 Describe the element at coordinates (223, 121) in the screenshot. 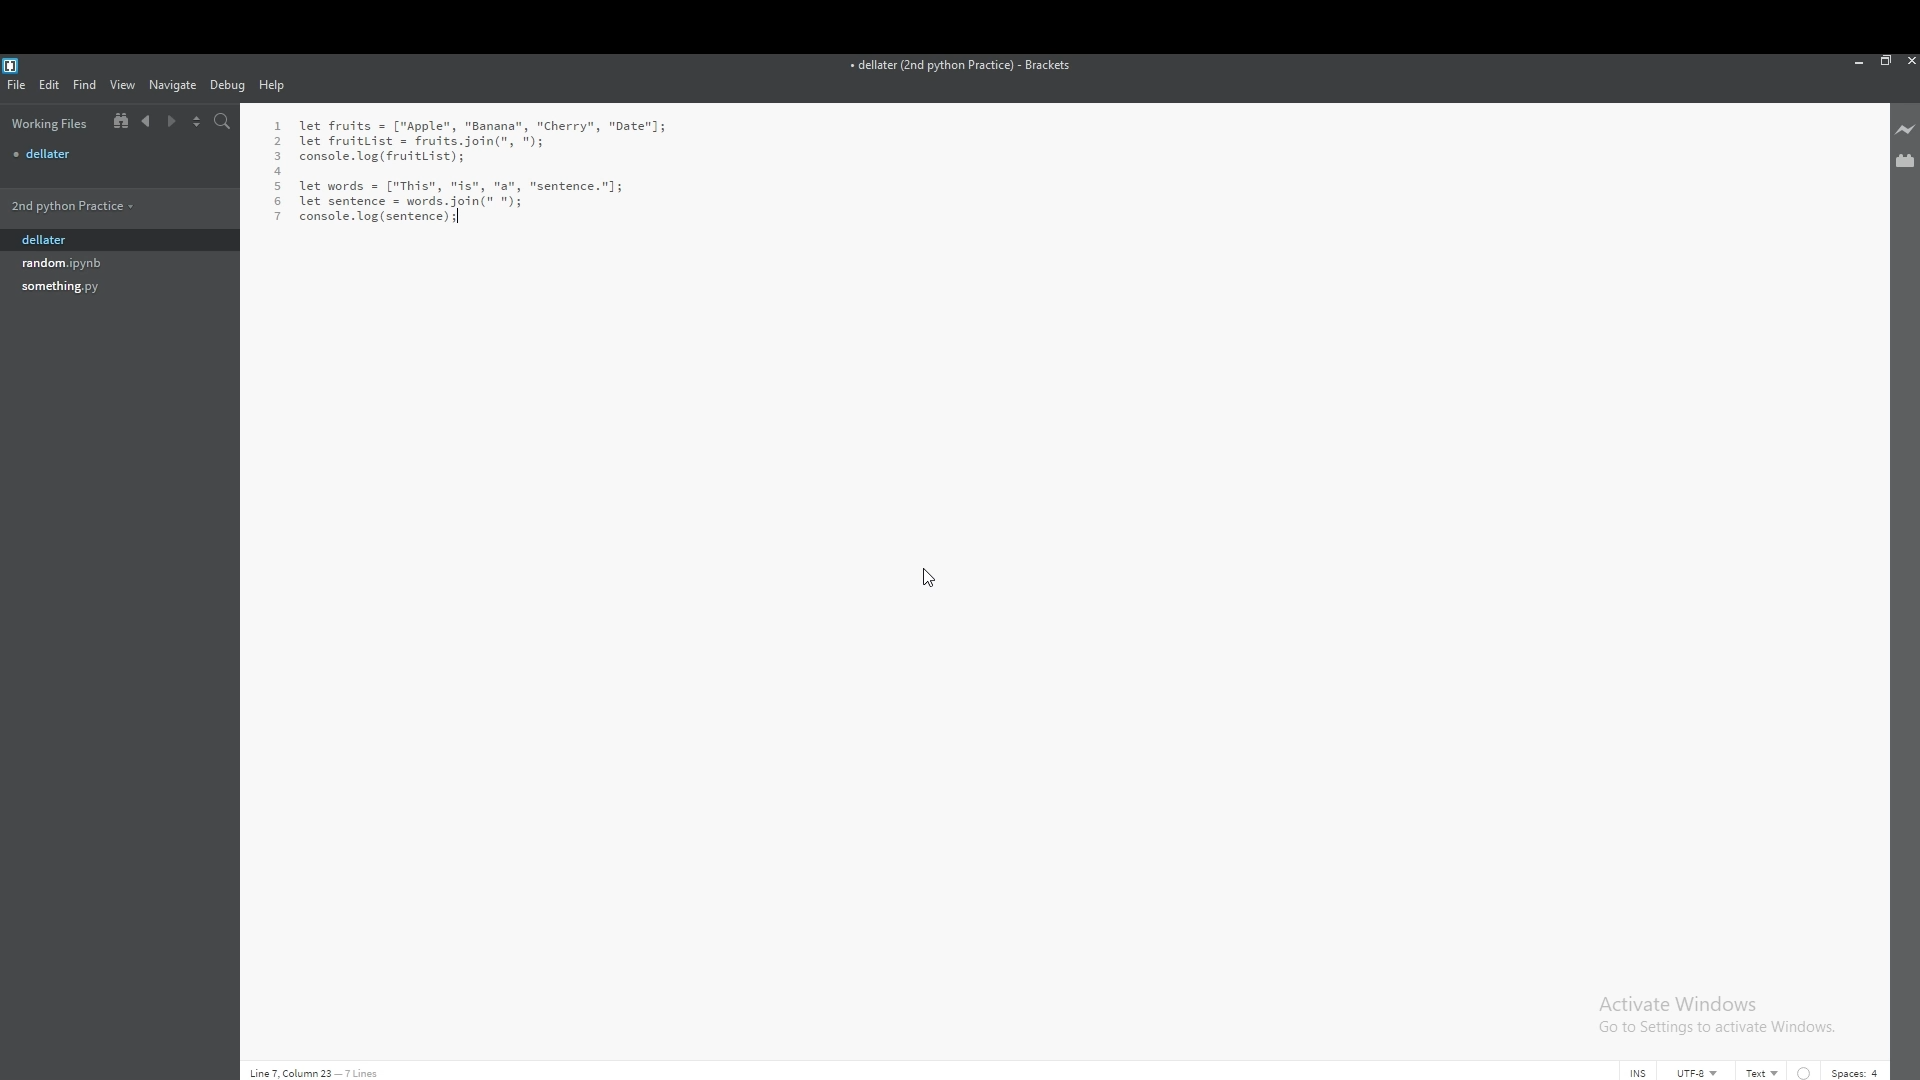

I see `search` at that location.